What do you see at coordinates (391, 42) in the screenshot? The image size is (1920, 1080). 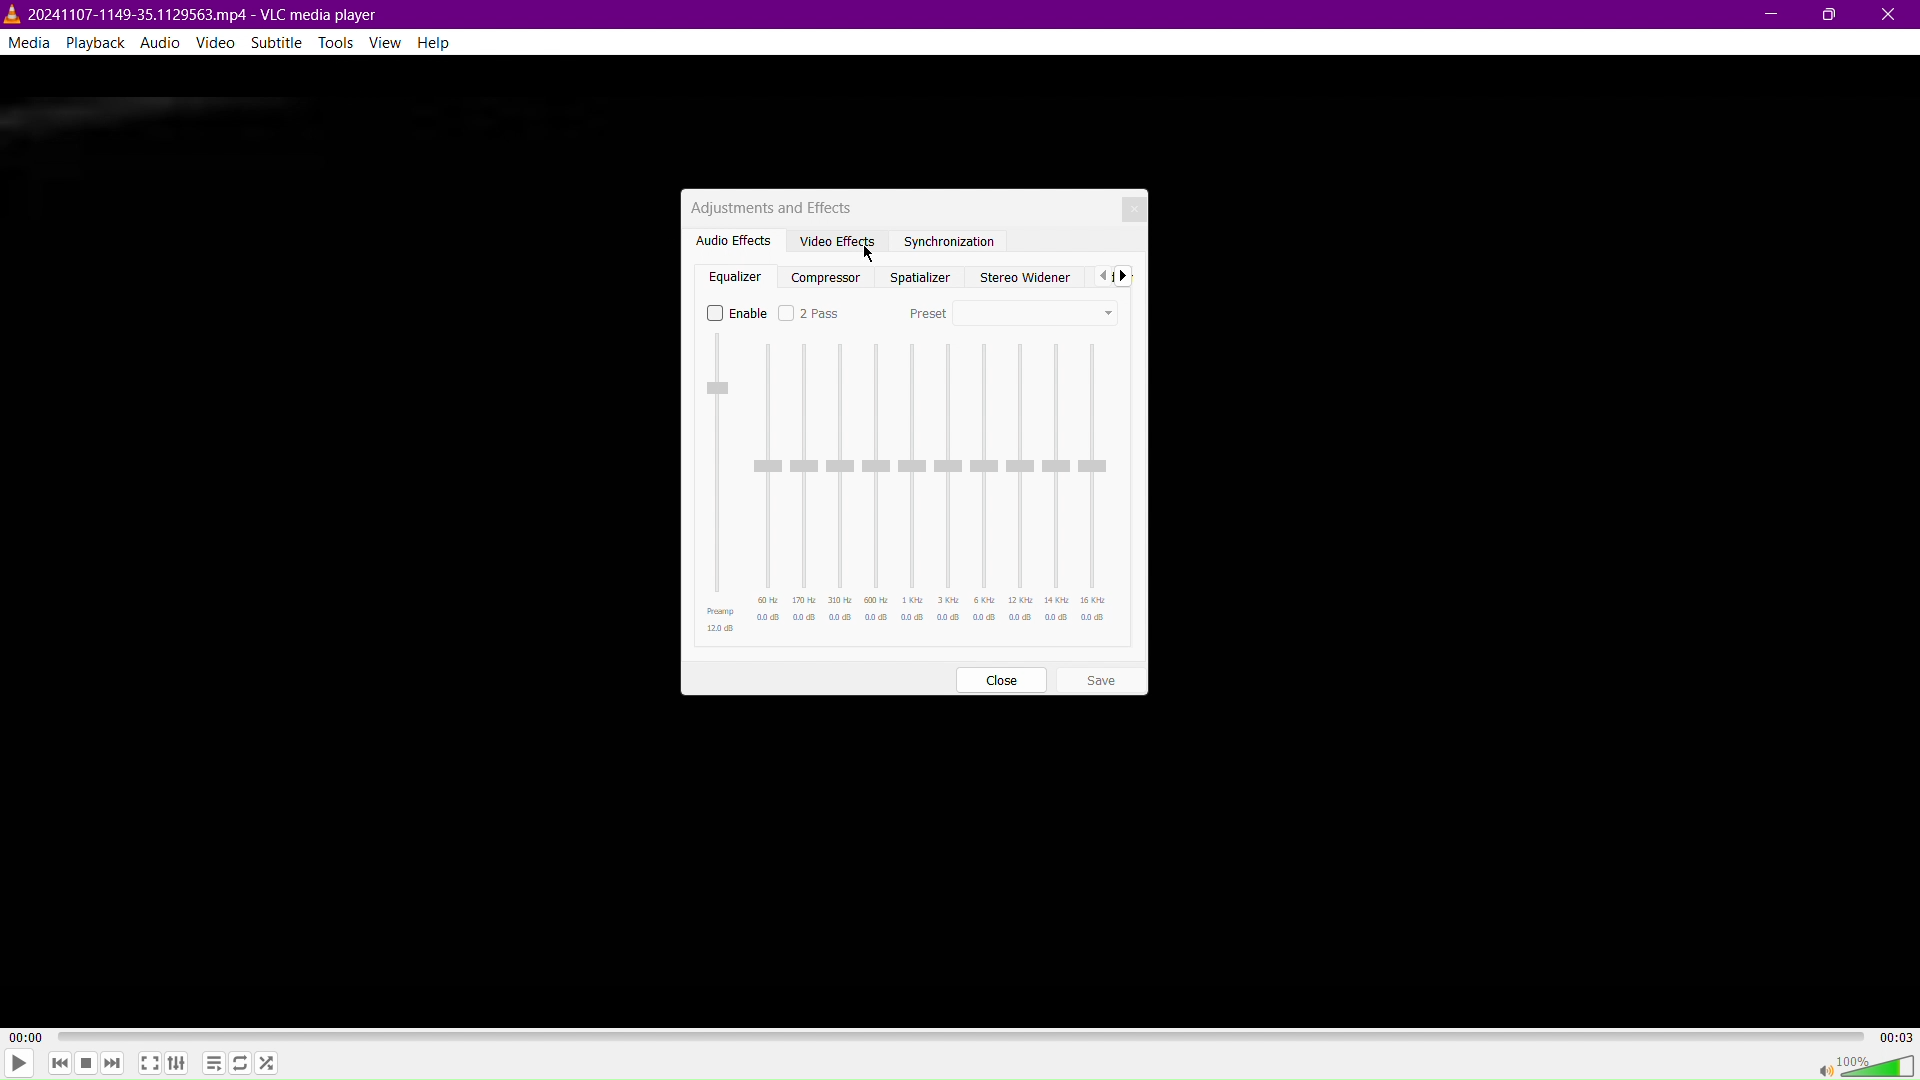 I see `View` at bounding box center [391, 42].